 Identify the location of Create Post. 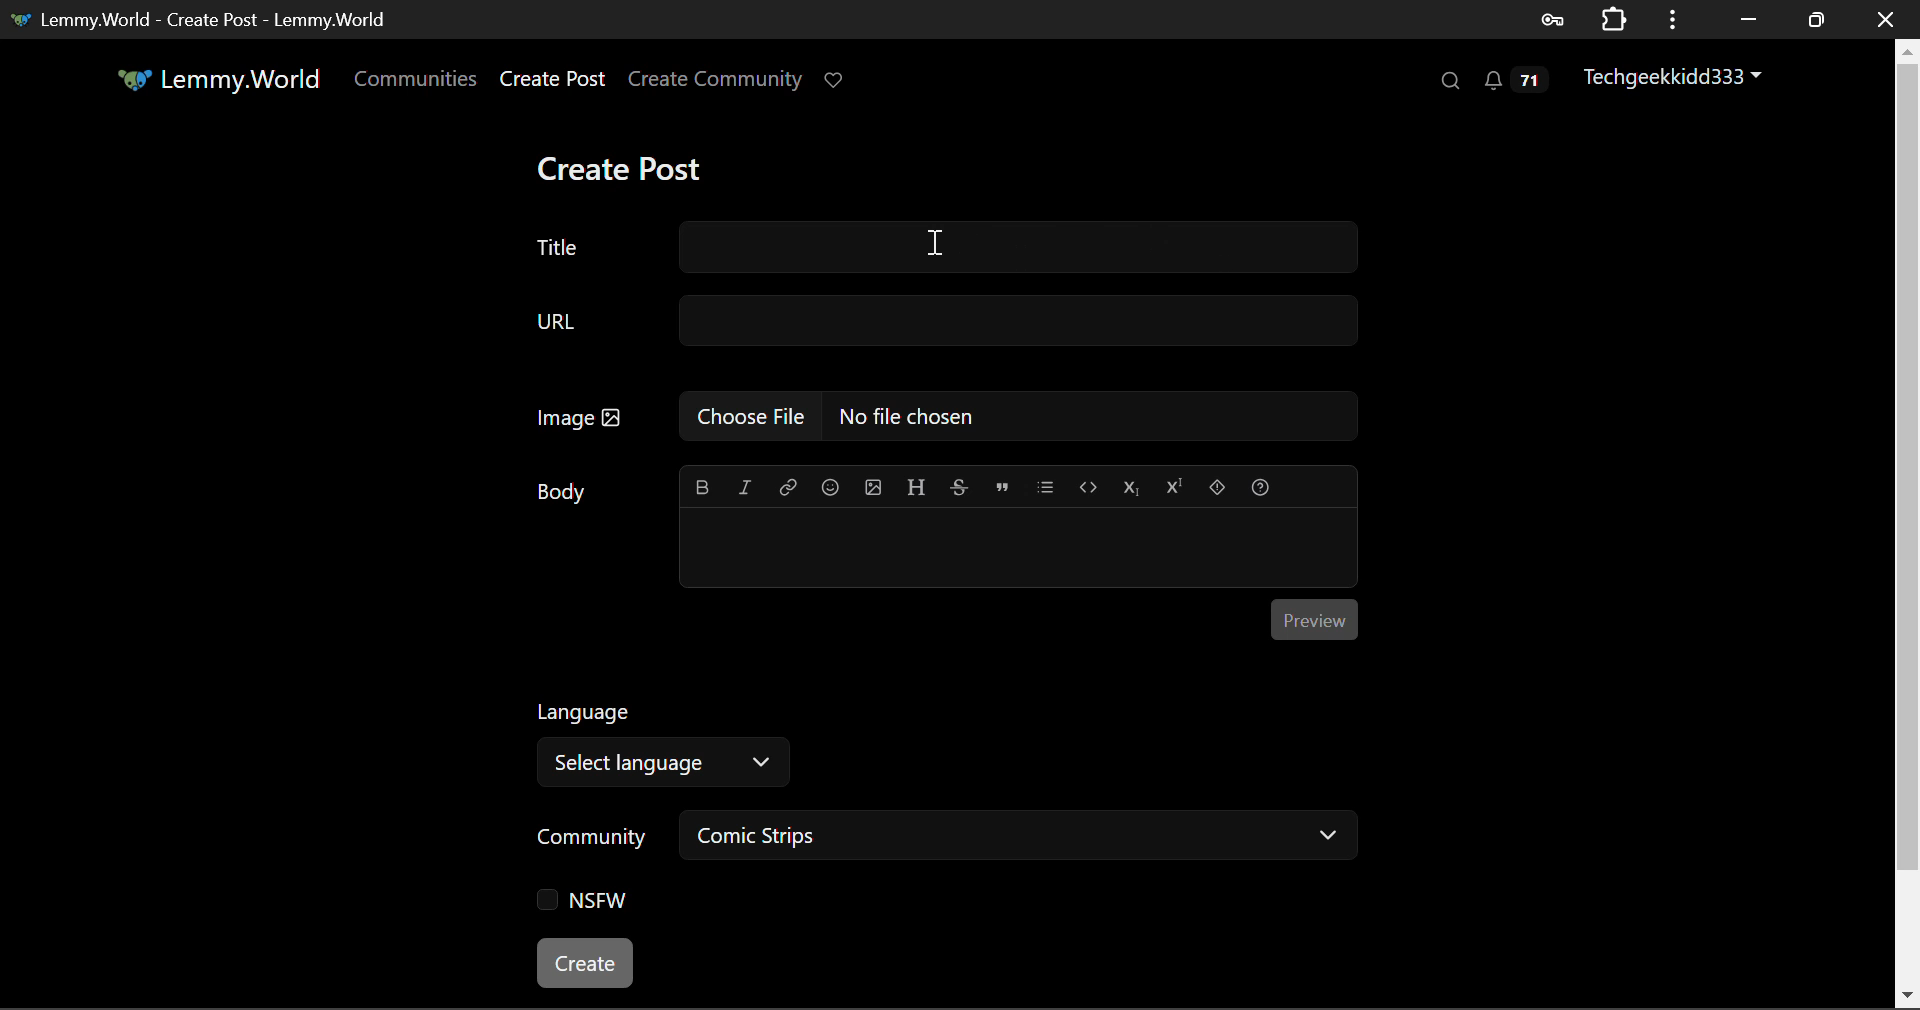
(551, 80).